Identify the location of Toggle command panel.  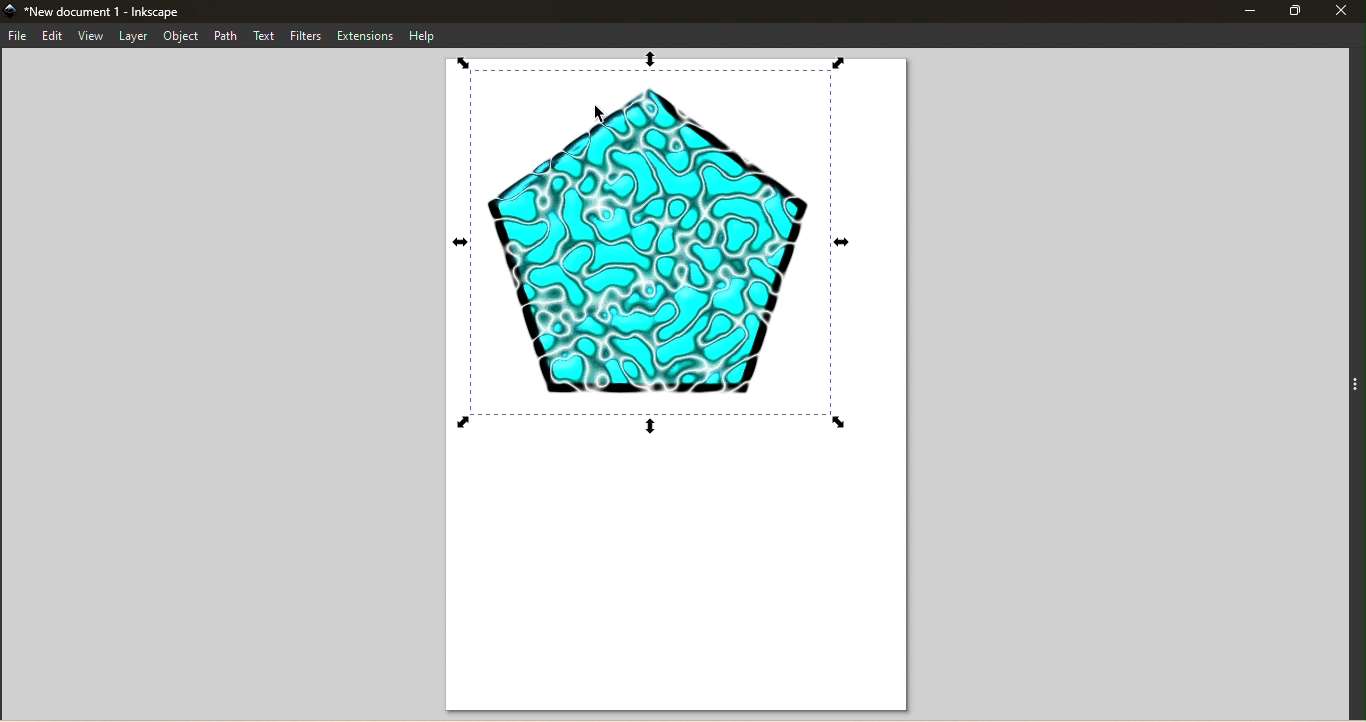
(1353, 382).